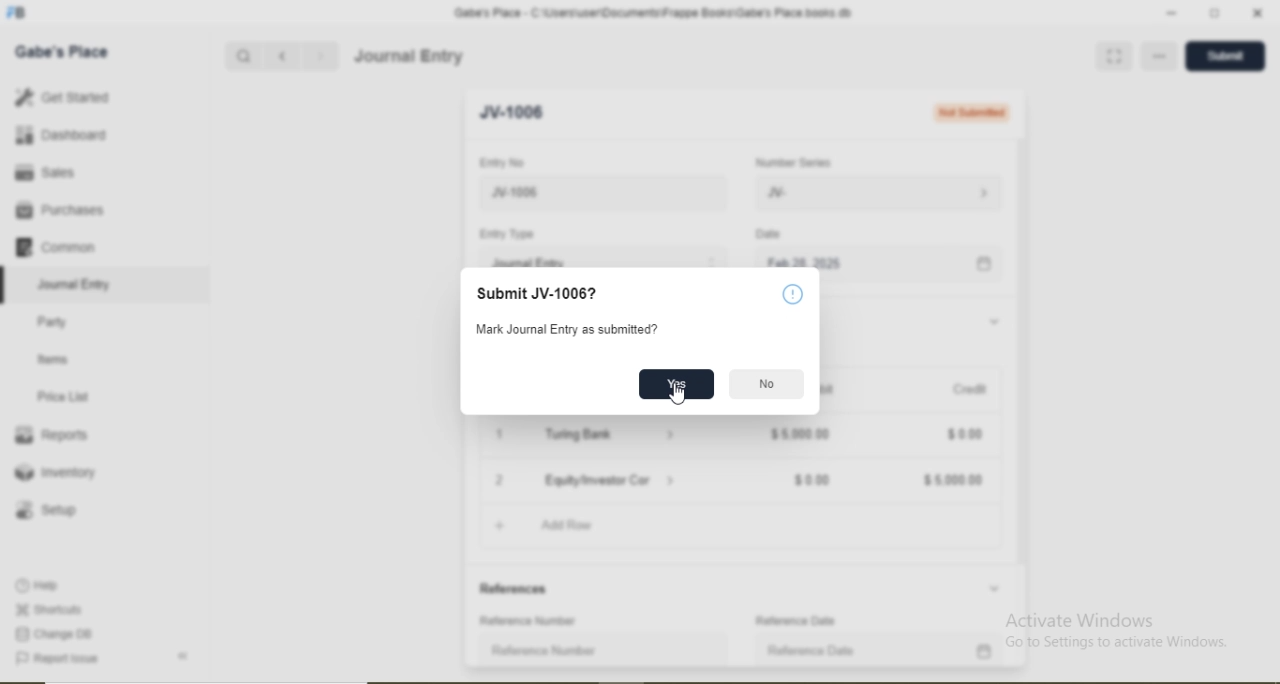  What do you see at coordinates (795, 621) in the screenshot?
I see `Reference Date` at bounding box center [795, 621].